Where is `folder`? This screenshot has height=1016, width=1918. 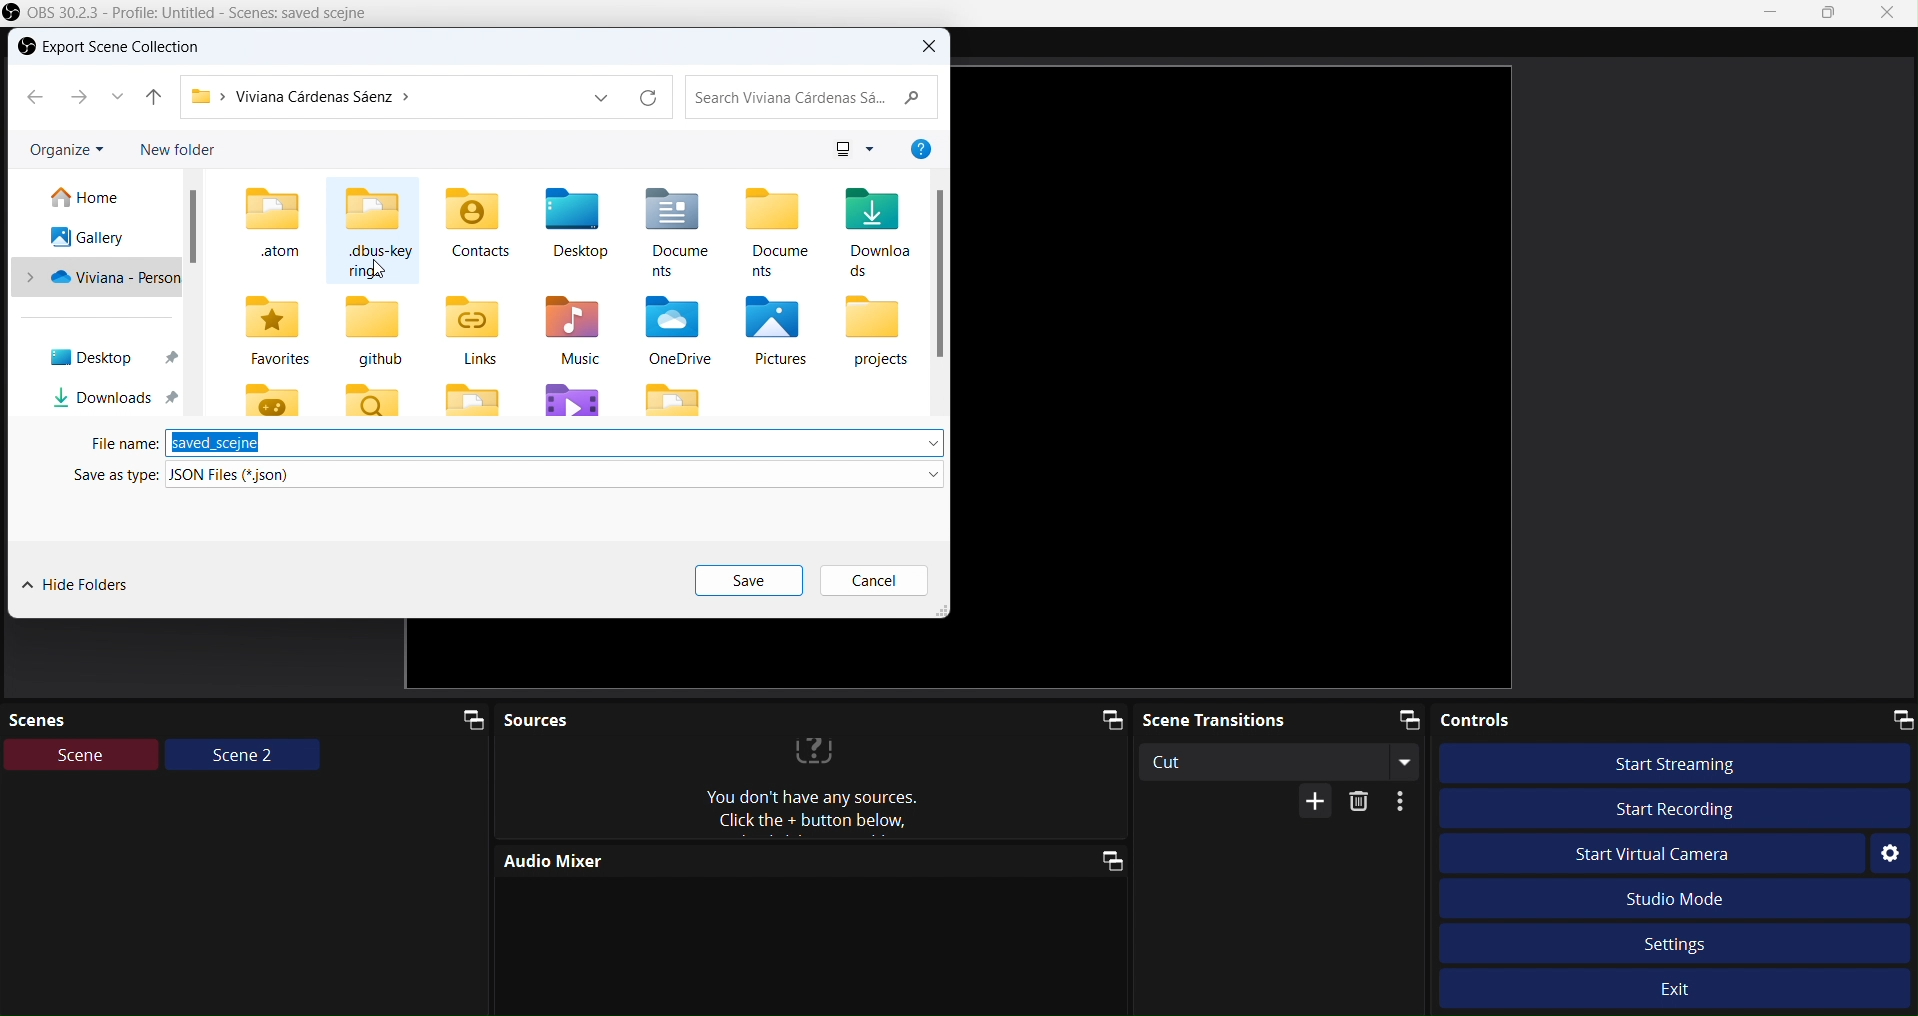 folder is located at coordinates (471, 398).